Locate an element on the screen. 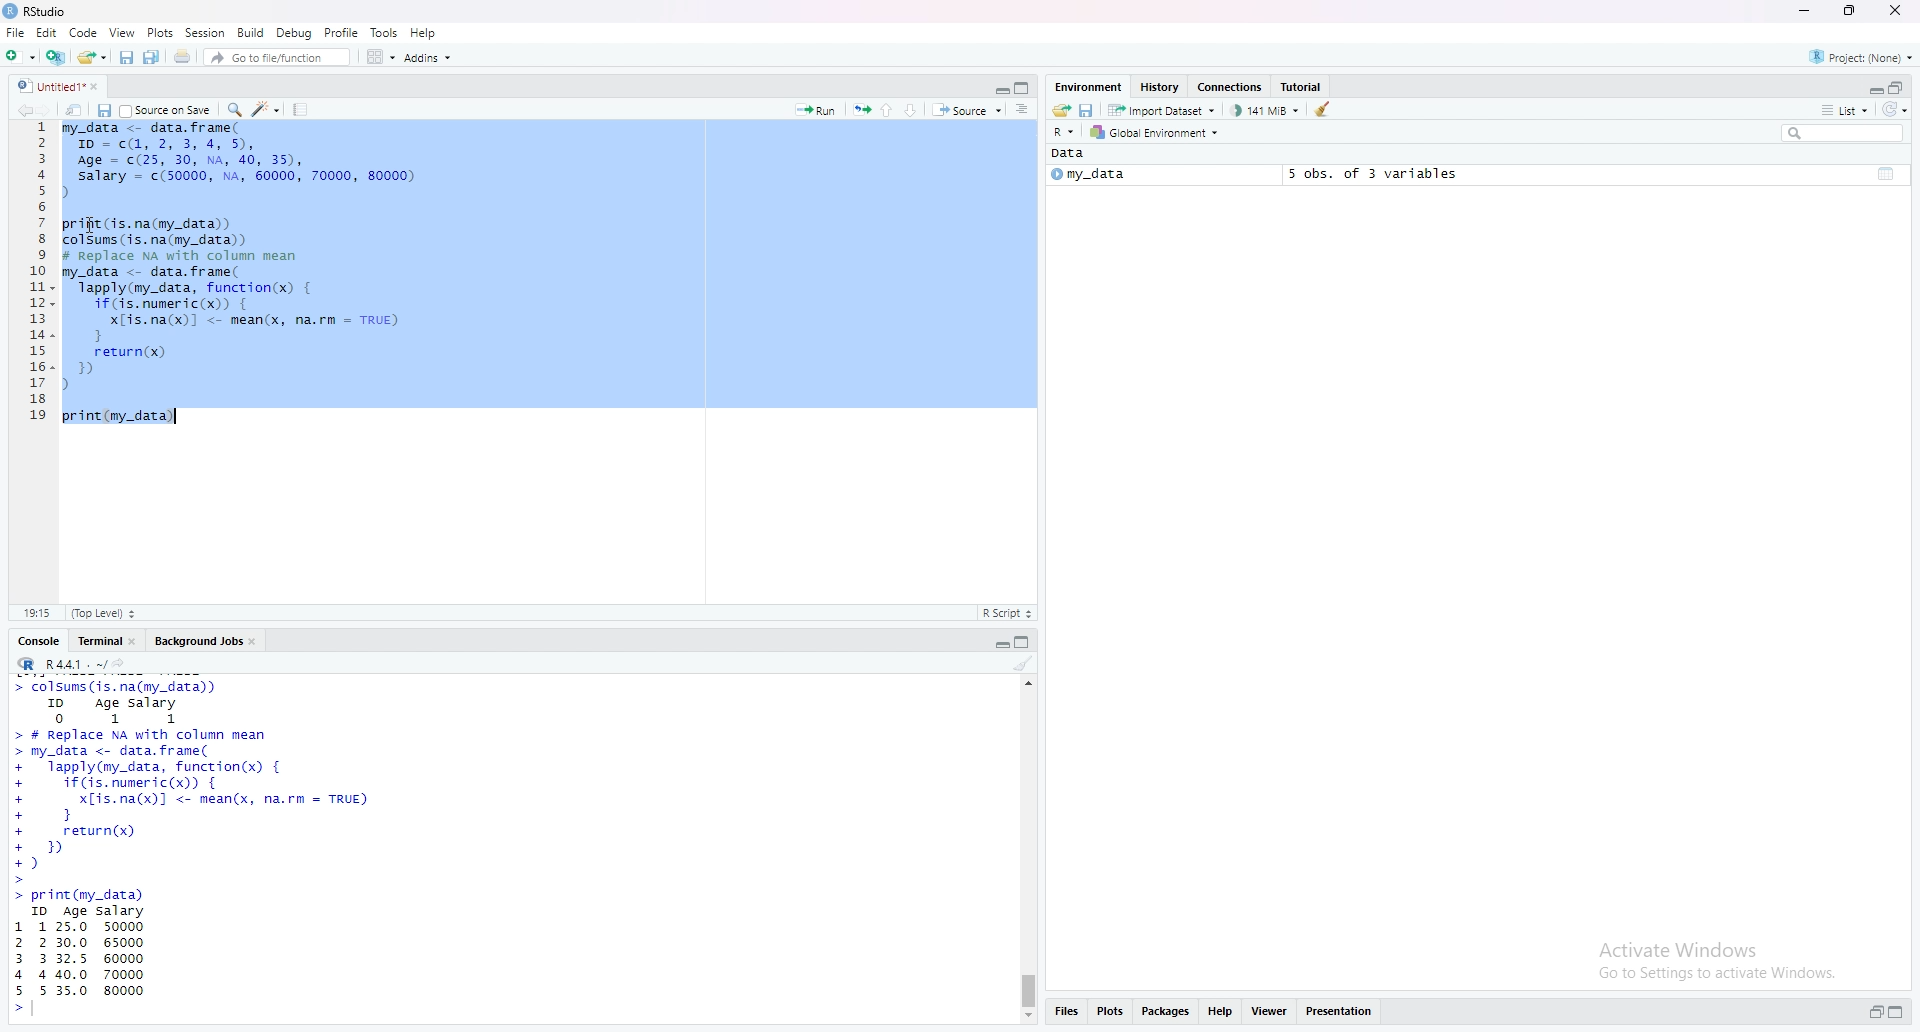 The height and width of the screenshot is (1032, 1920). plots is located at coordinates (1112, 1011).